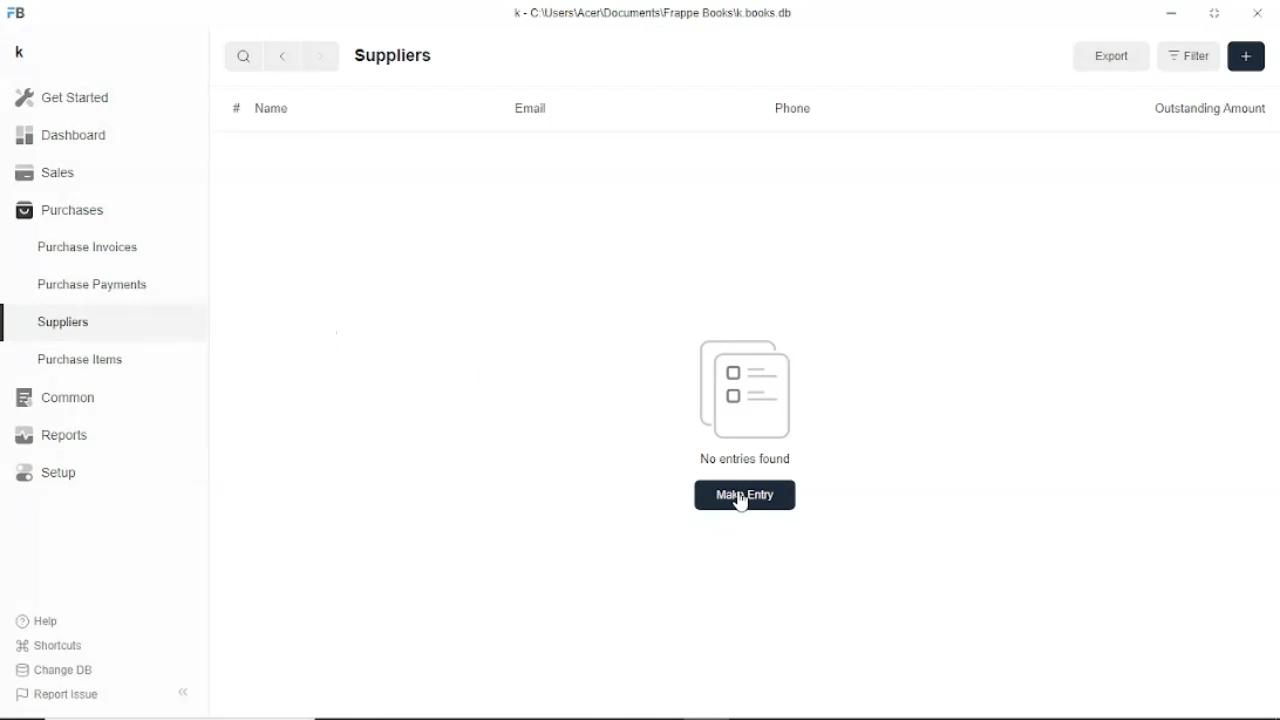 Image resolution: width=1280 pixels, height=720 pixels. What do you see at coordinates (654, 12) in the screenshot?
I see `k - C\Users\Acer\Documents\Frappe books\k.books.db` at bounding box center [654, 12].